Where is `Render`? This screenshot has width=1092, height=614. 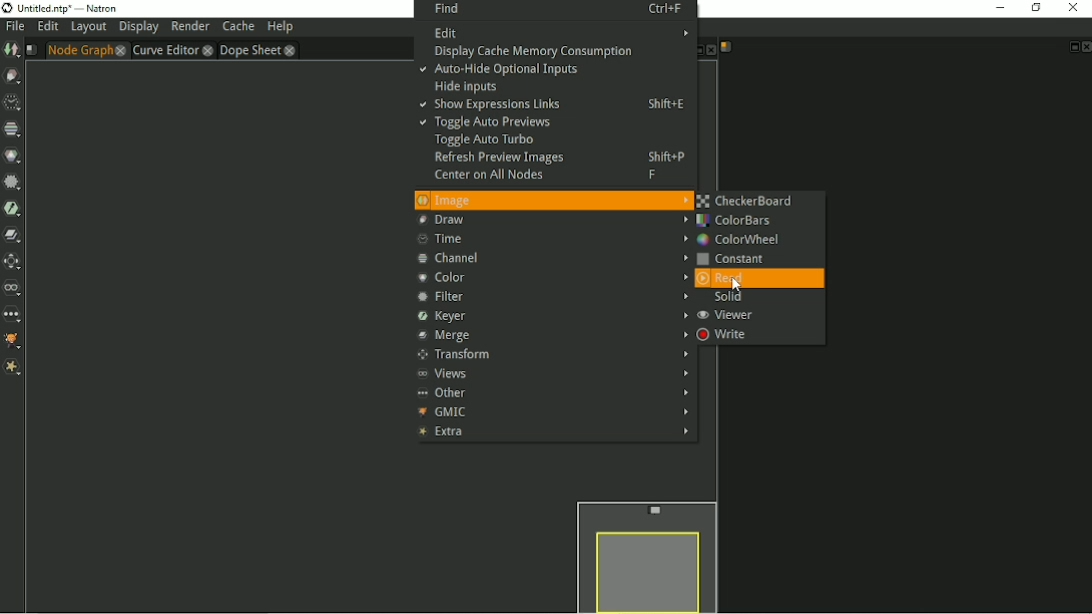 Render is located at coordinates (191, 26).